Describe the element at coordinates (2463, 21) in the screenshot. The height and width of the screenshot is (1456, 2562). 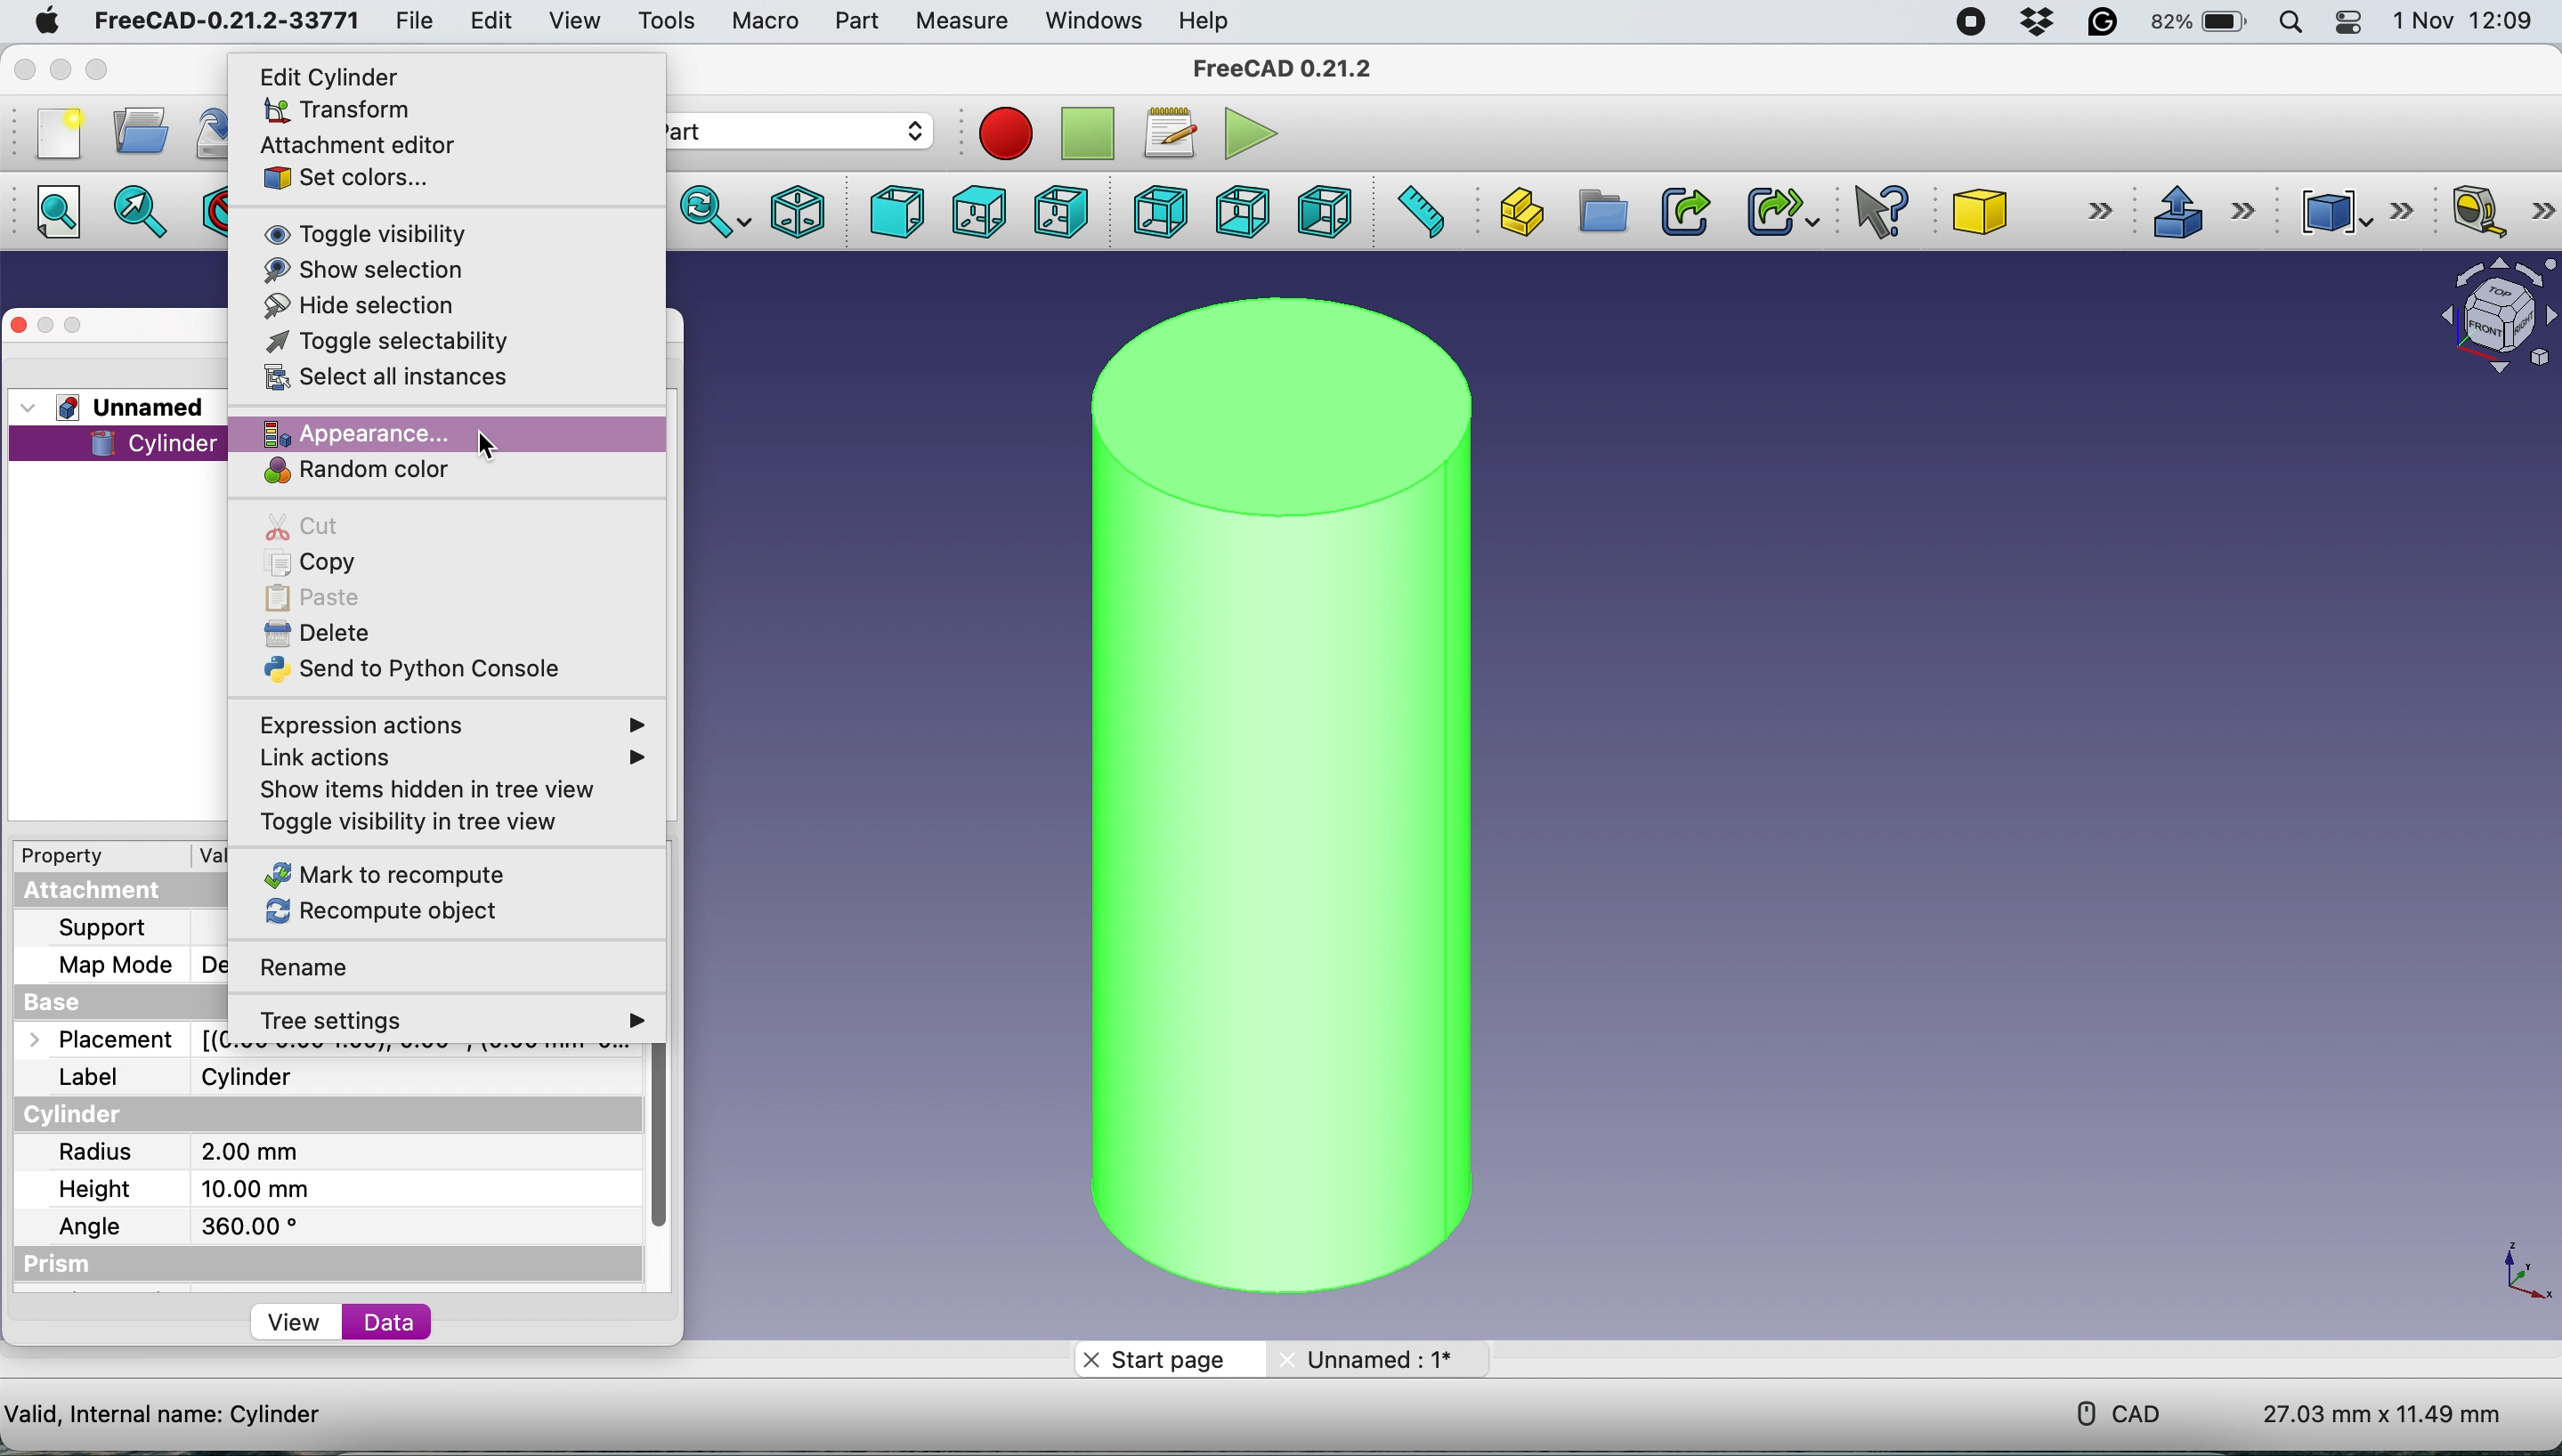
I see `date and time` at that location.